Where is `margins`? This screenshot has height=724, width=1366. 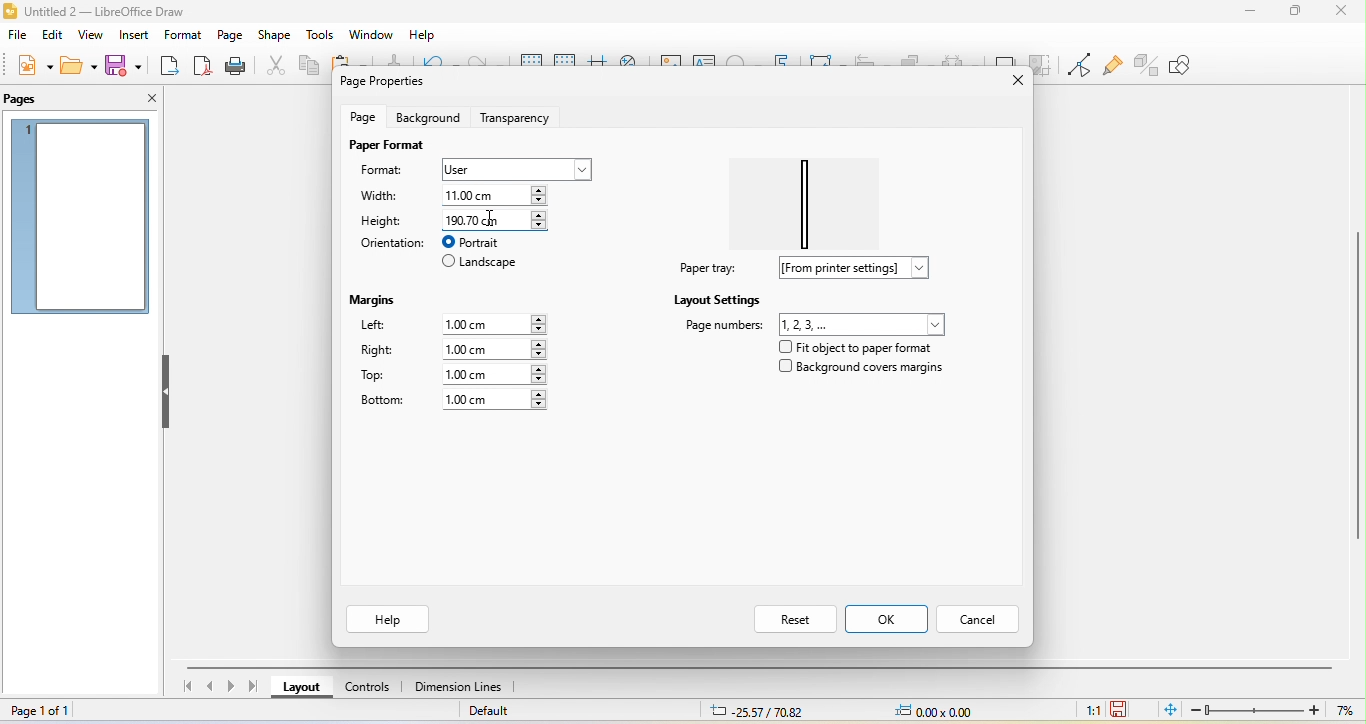
margins is located at coordinates (377, 297).